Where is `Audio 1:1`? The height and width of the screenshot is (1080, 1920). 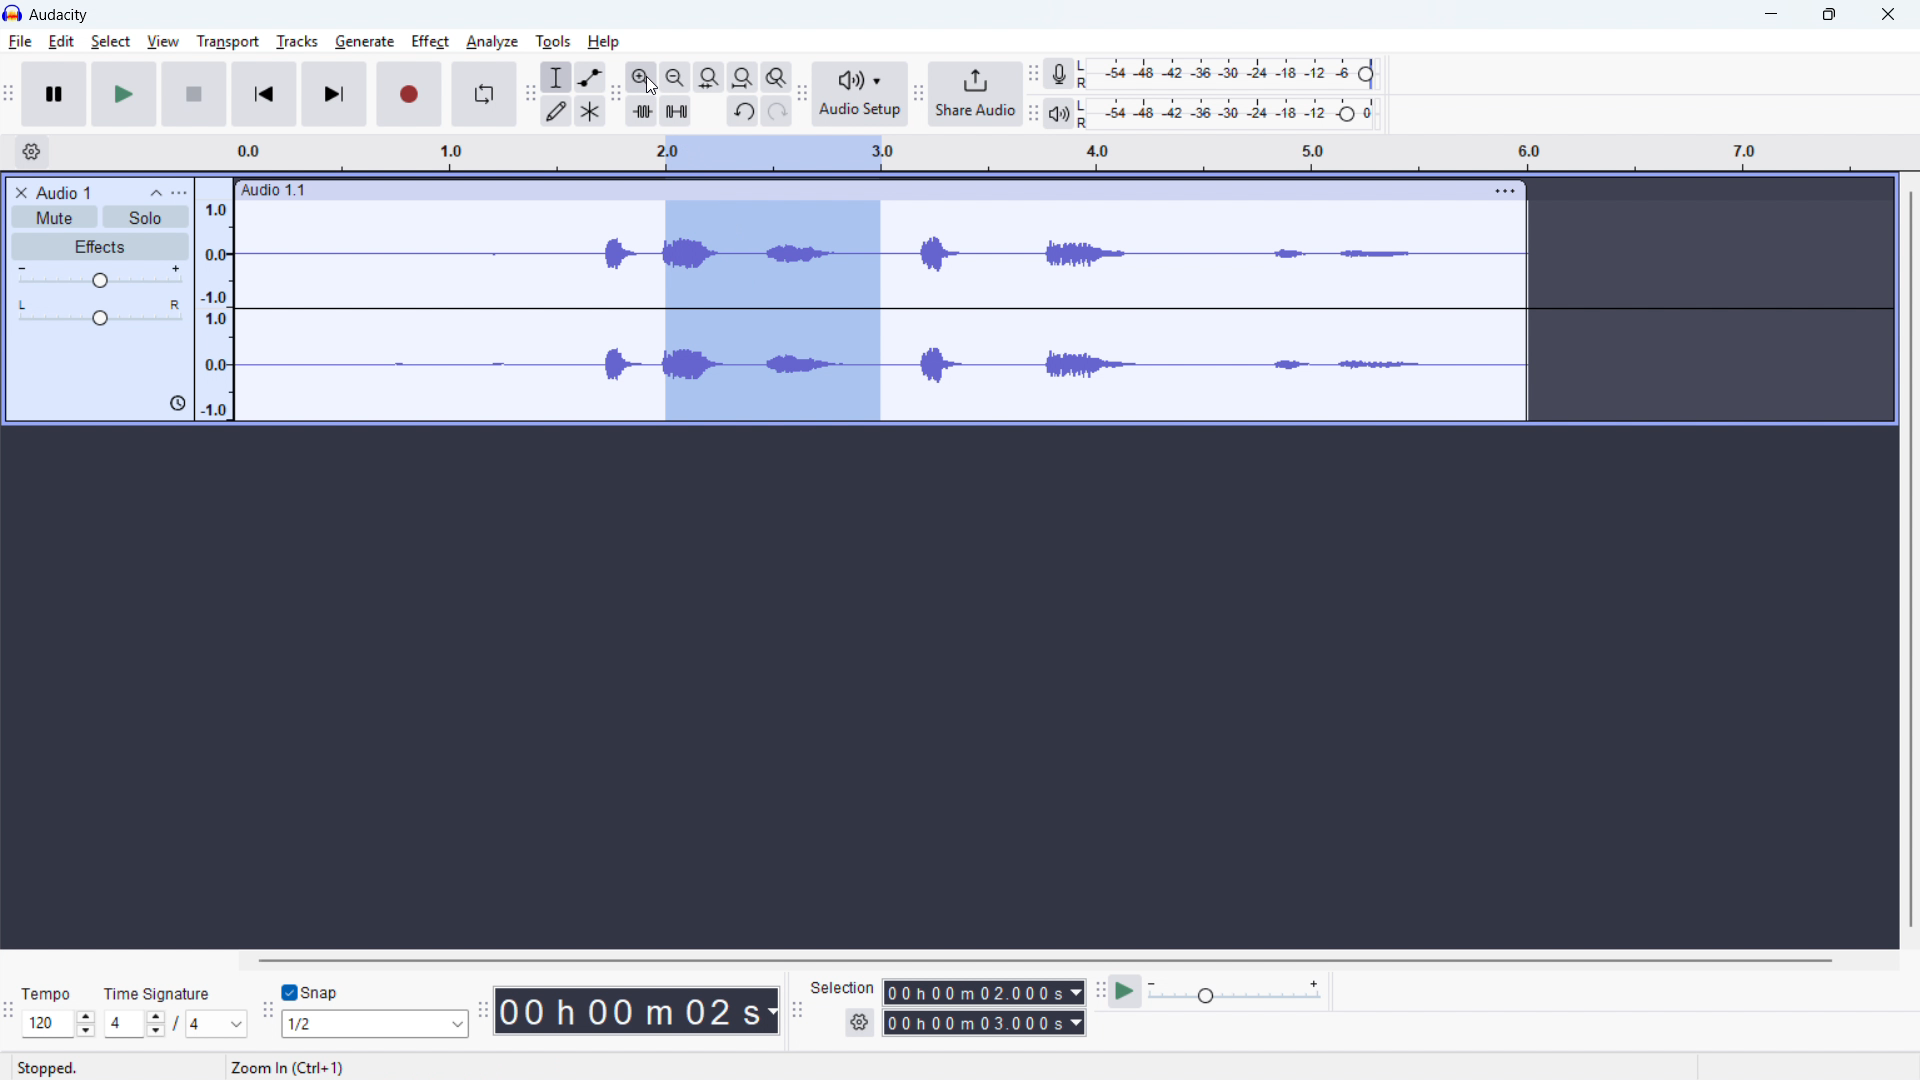
Audio 1:1 is located at coordinates (856, 190).